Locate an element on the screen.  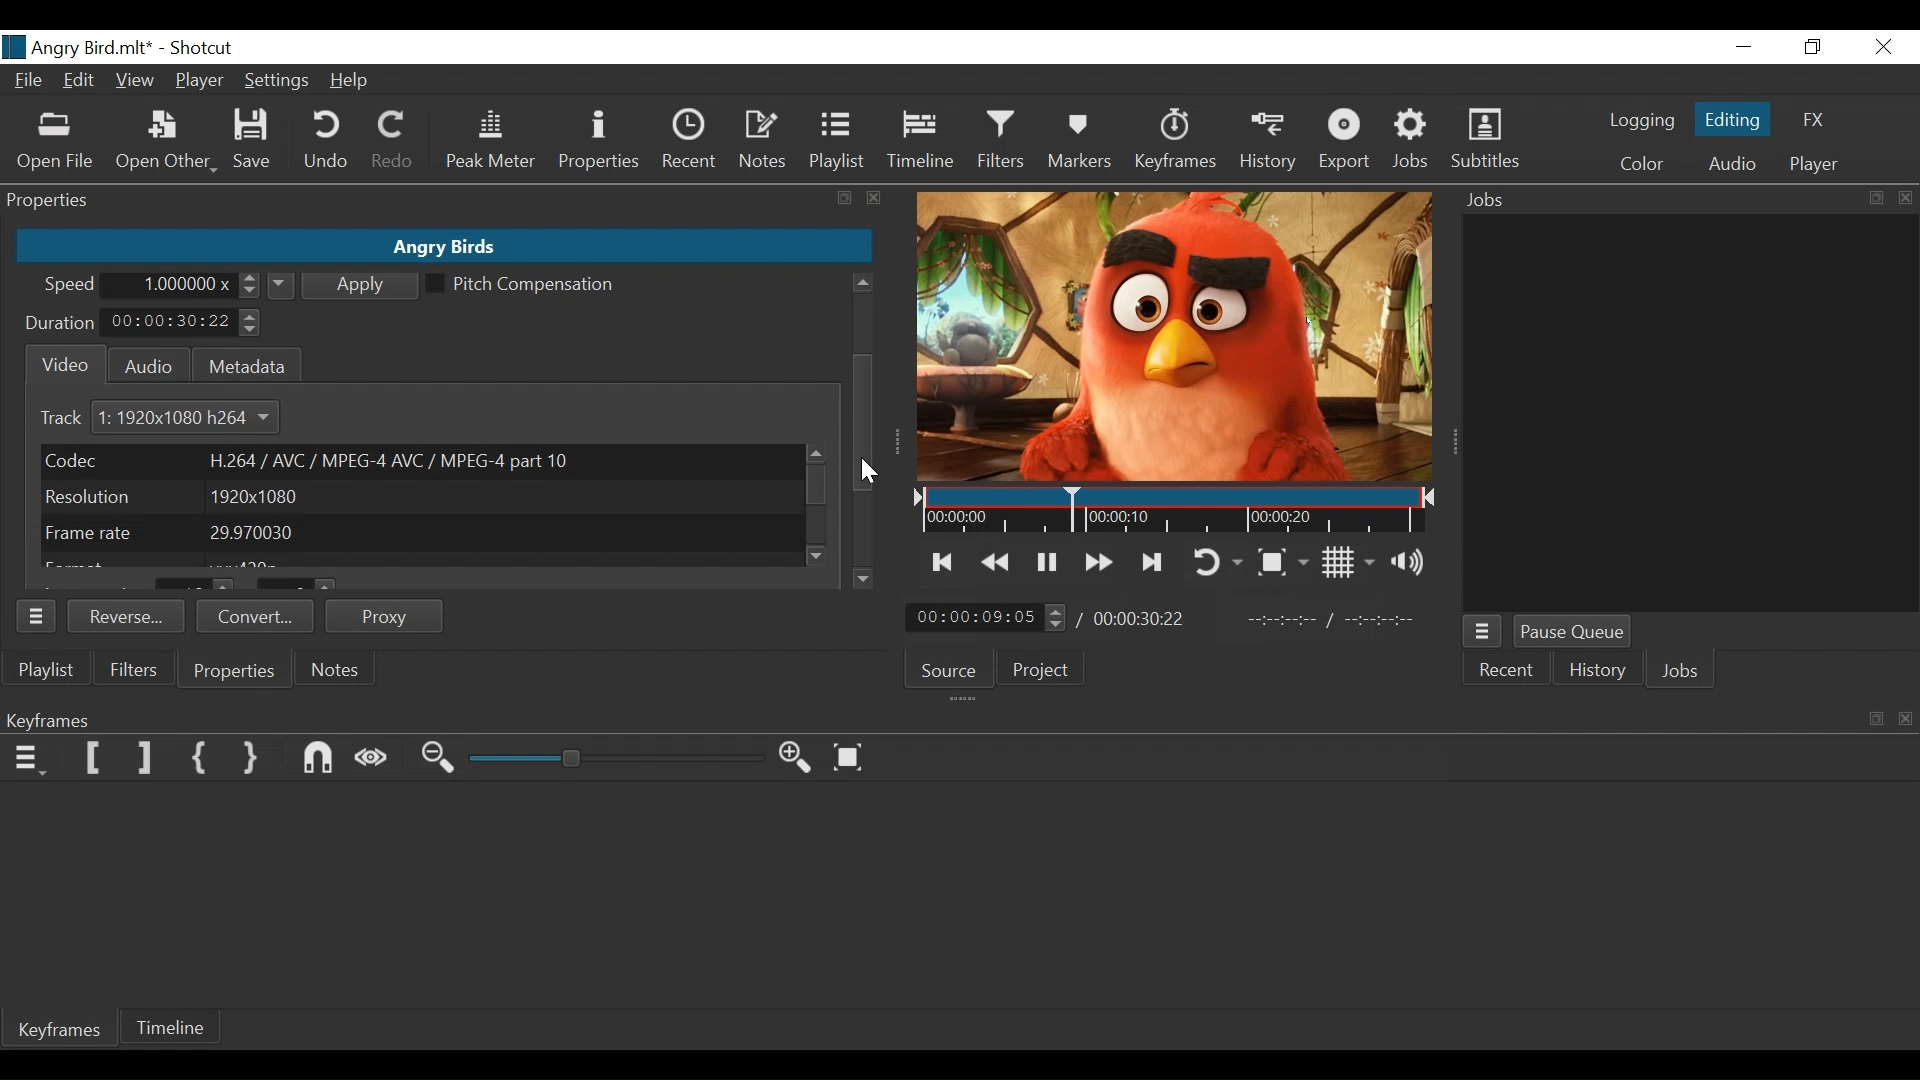
Edit is located at coordinates (79, 82).